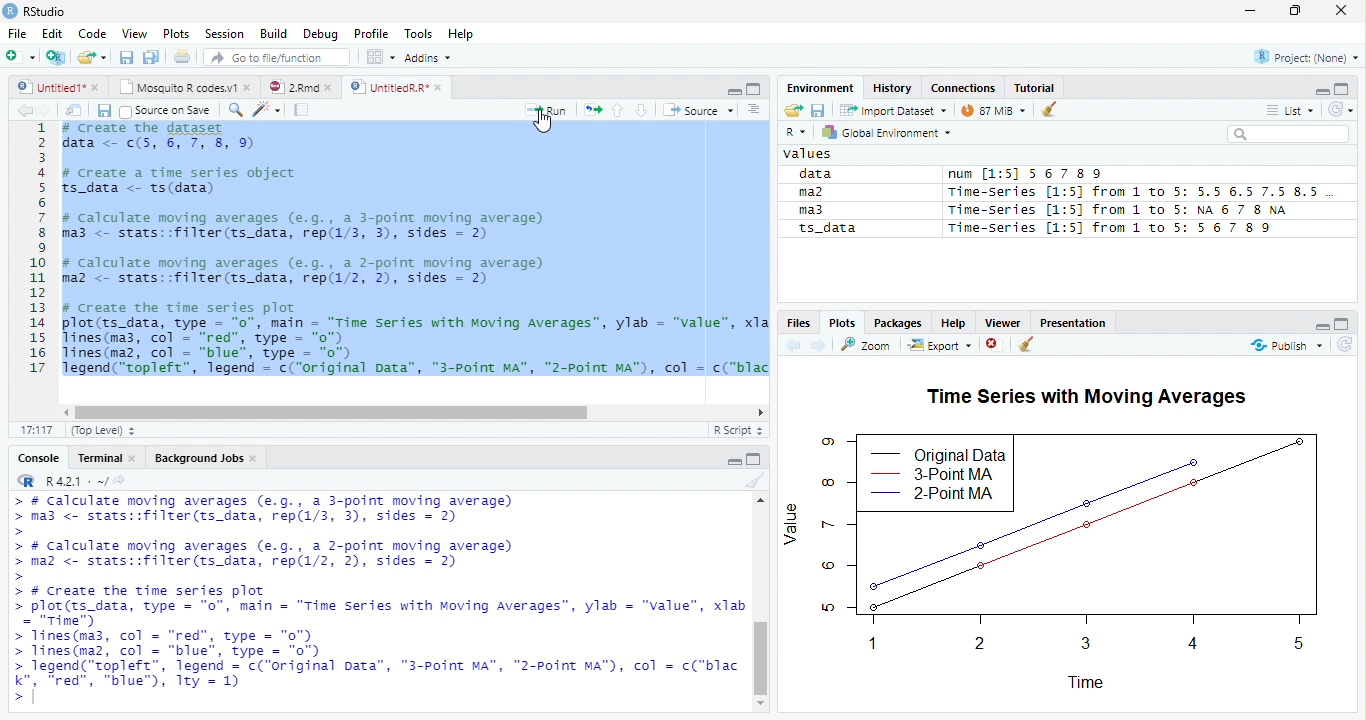 The image size is (1366, 720). What do you see at coordinates (755, 110) in the screenshot?
I see `Document outline` at bounding box center [755, 110].